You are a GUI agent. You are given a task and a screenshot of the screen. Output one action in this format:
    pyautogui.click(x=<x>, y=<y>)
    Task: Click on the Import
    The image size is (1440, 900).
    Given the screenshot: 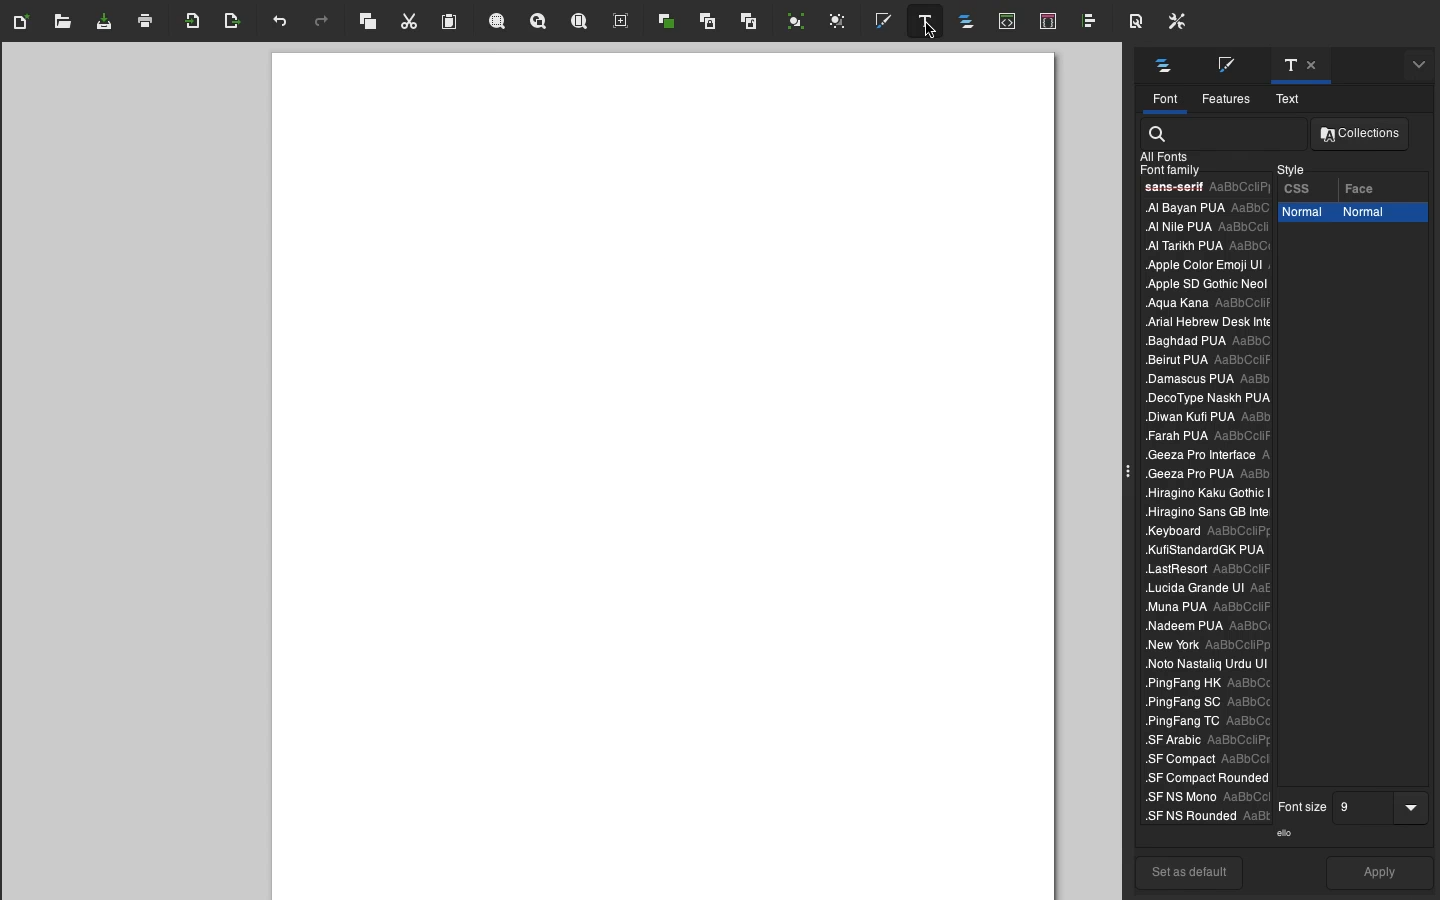 What is the action you would take?
    pyautogui.click(x=195, y=22)
    